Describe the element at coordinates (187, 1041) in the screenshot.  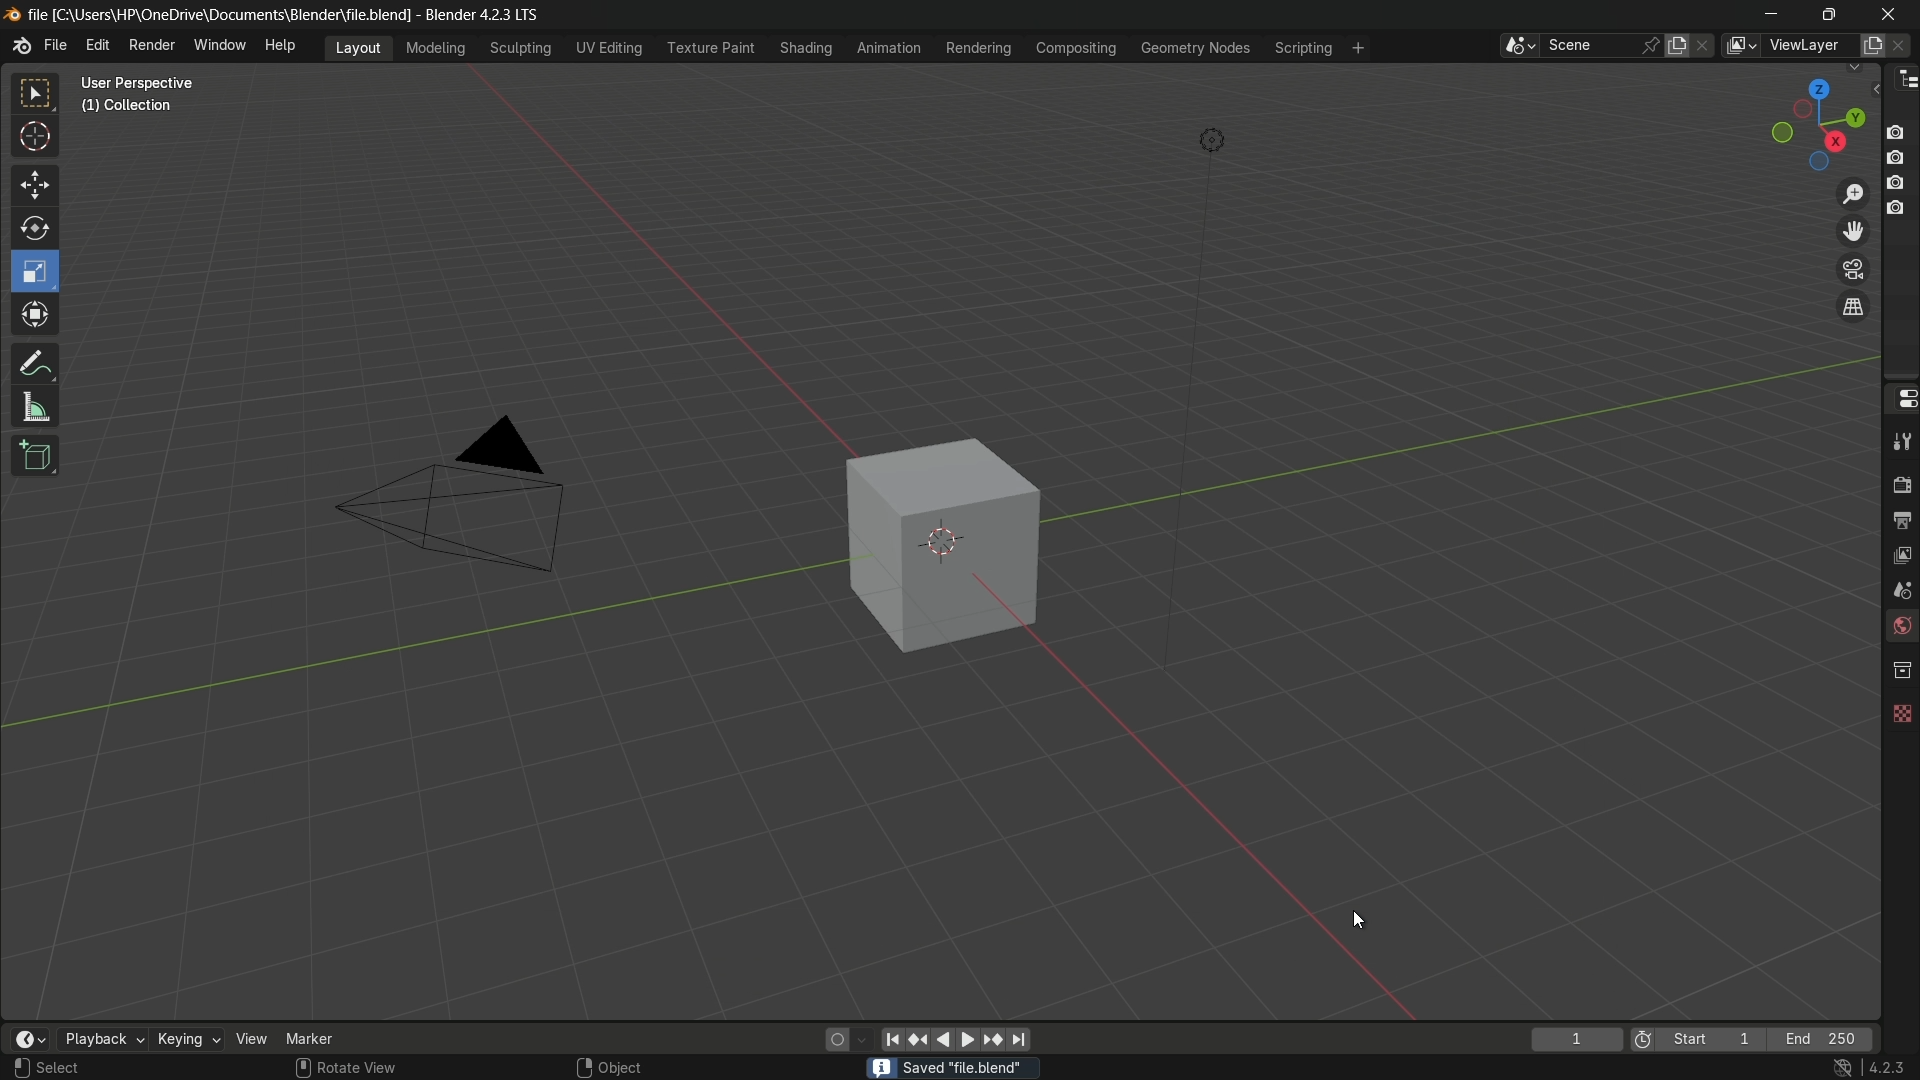
I see `keying` at that location.